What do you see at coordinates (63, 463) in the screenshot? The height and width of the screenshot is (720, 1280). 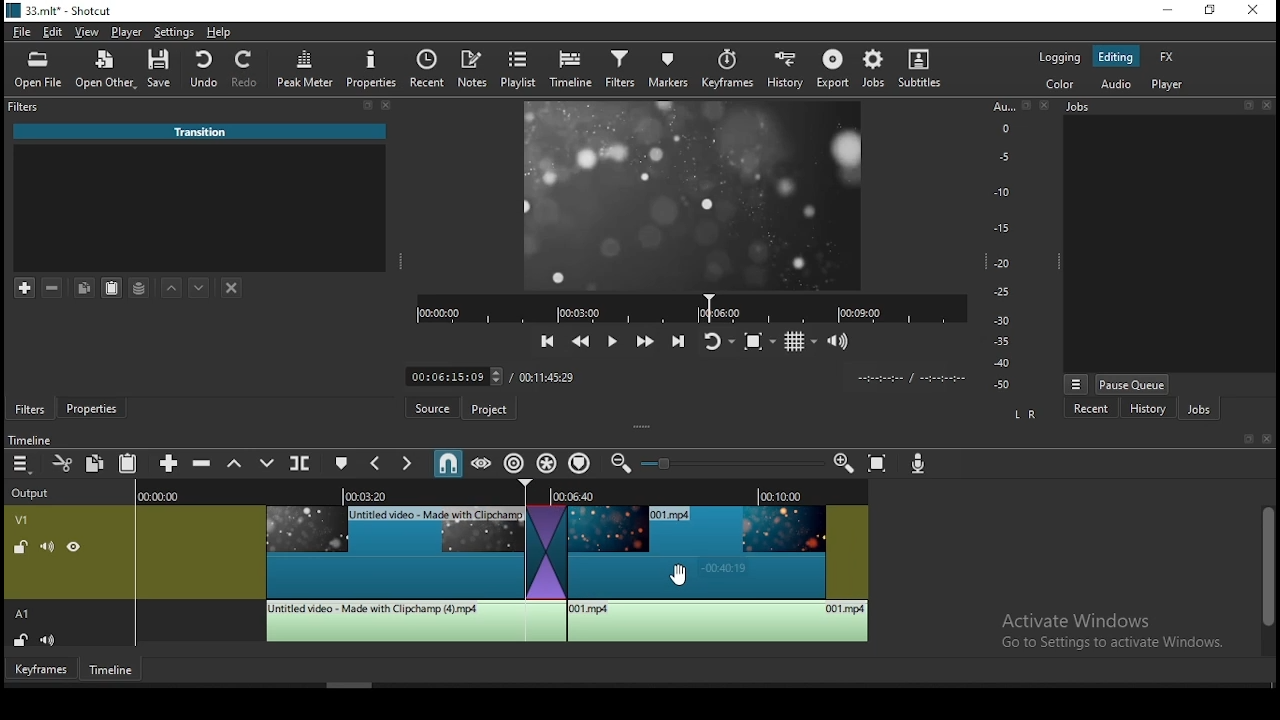 I see `cut` at bounding box center [63, 463].